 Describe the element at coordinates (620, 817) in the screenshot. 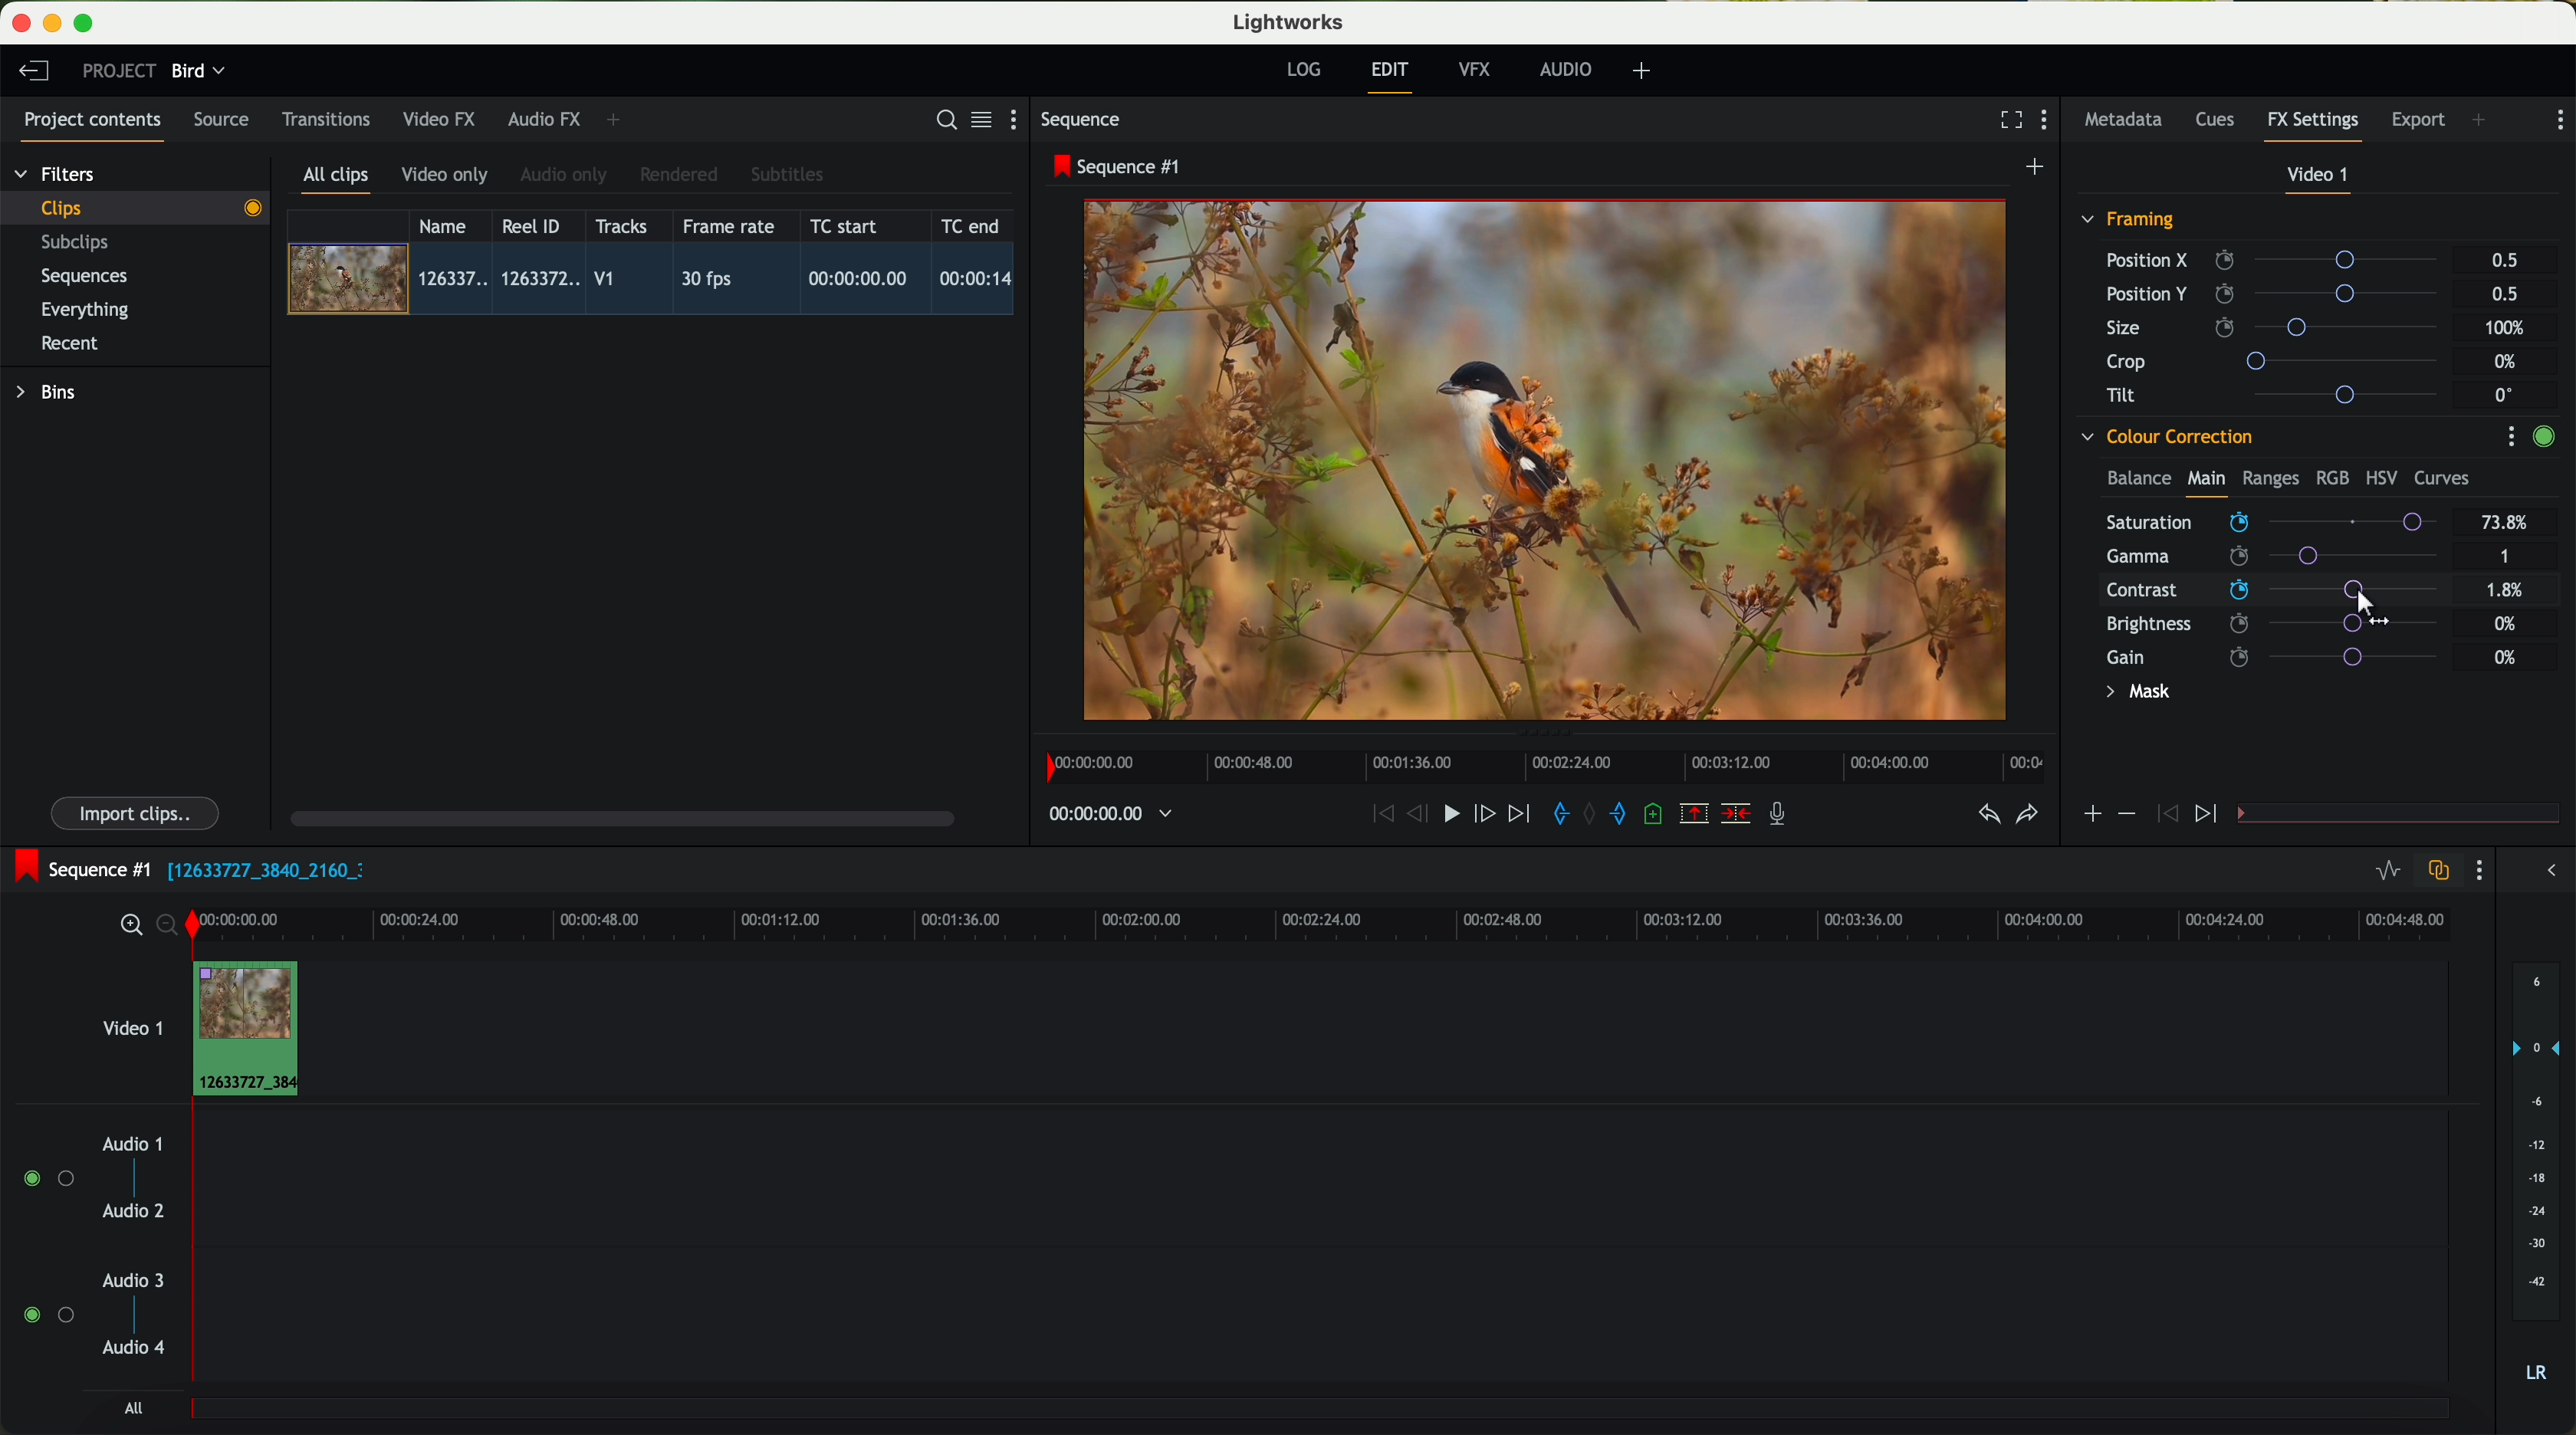

I see `scroll bar` at that location.